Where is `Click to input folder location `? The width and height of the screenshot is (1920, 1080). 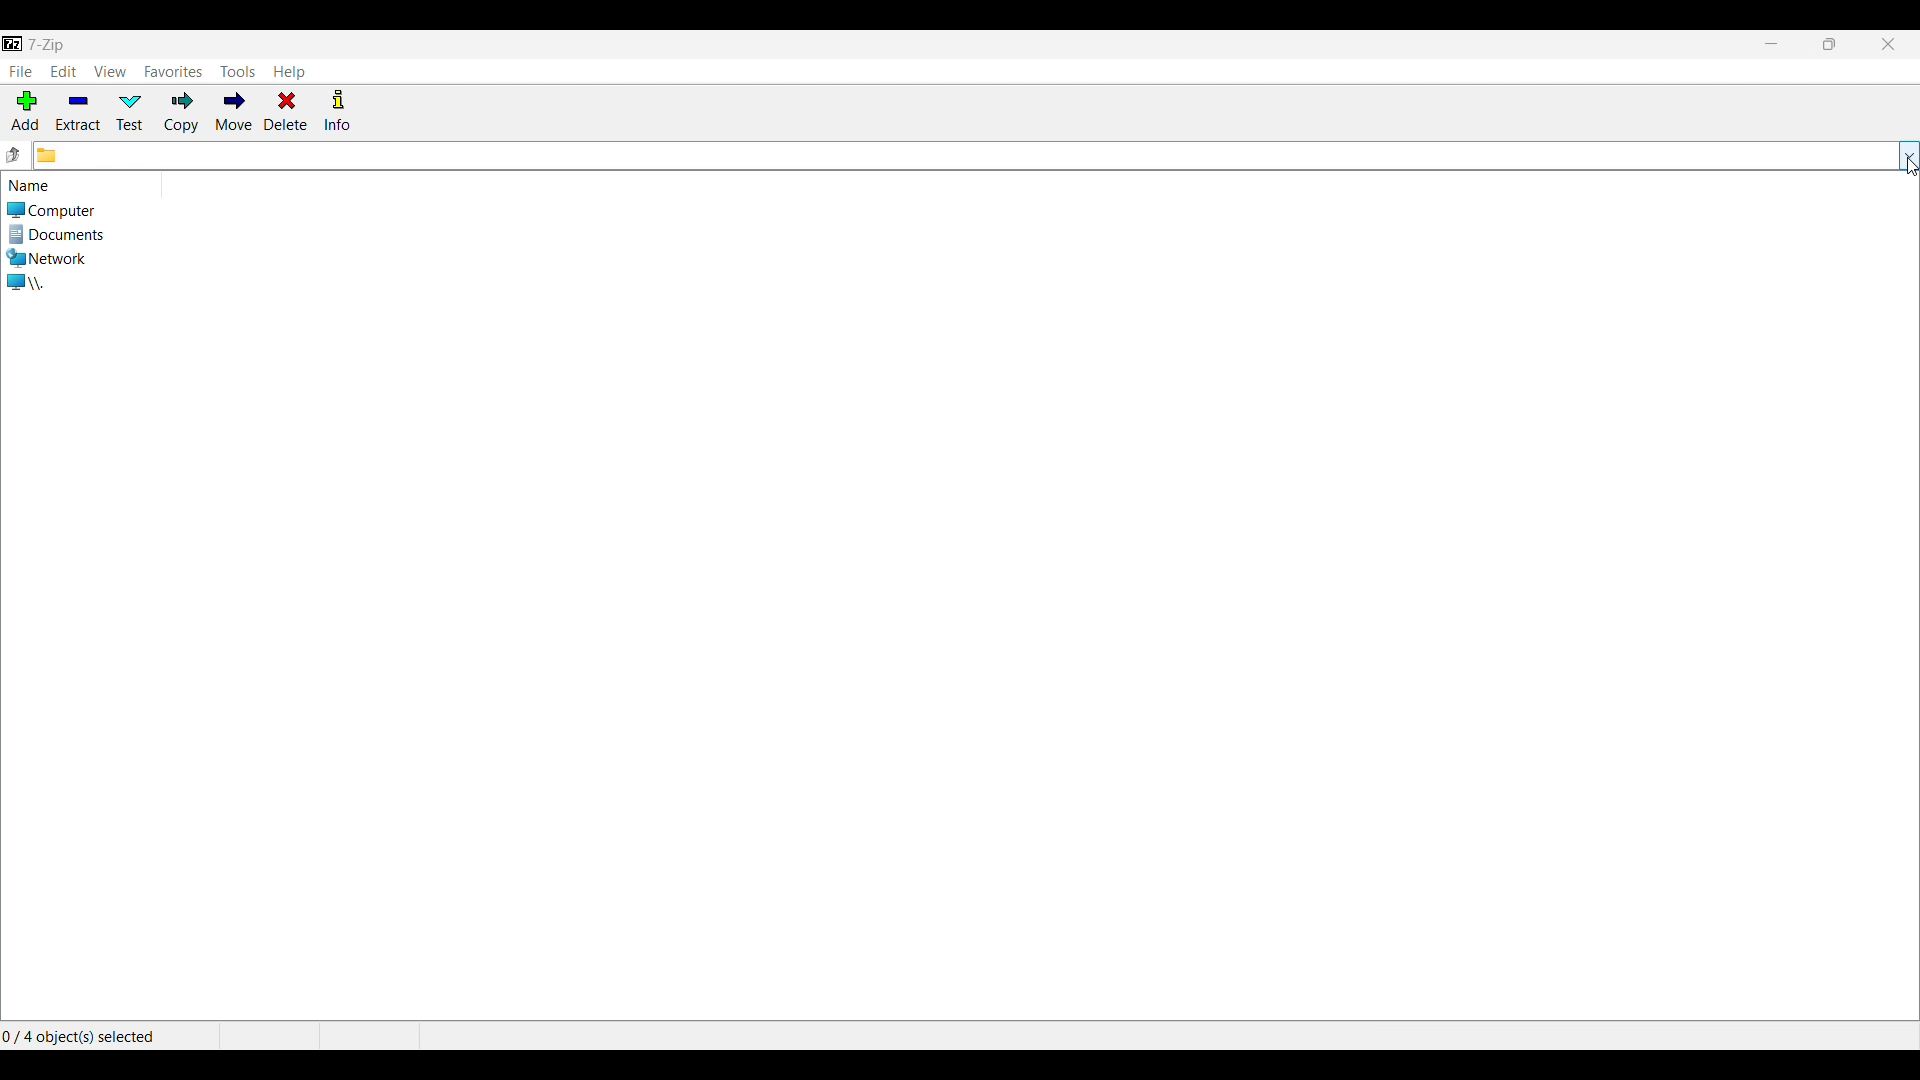 Click to input folder location  is located at coordinates (961, 156).